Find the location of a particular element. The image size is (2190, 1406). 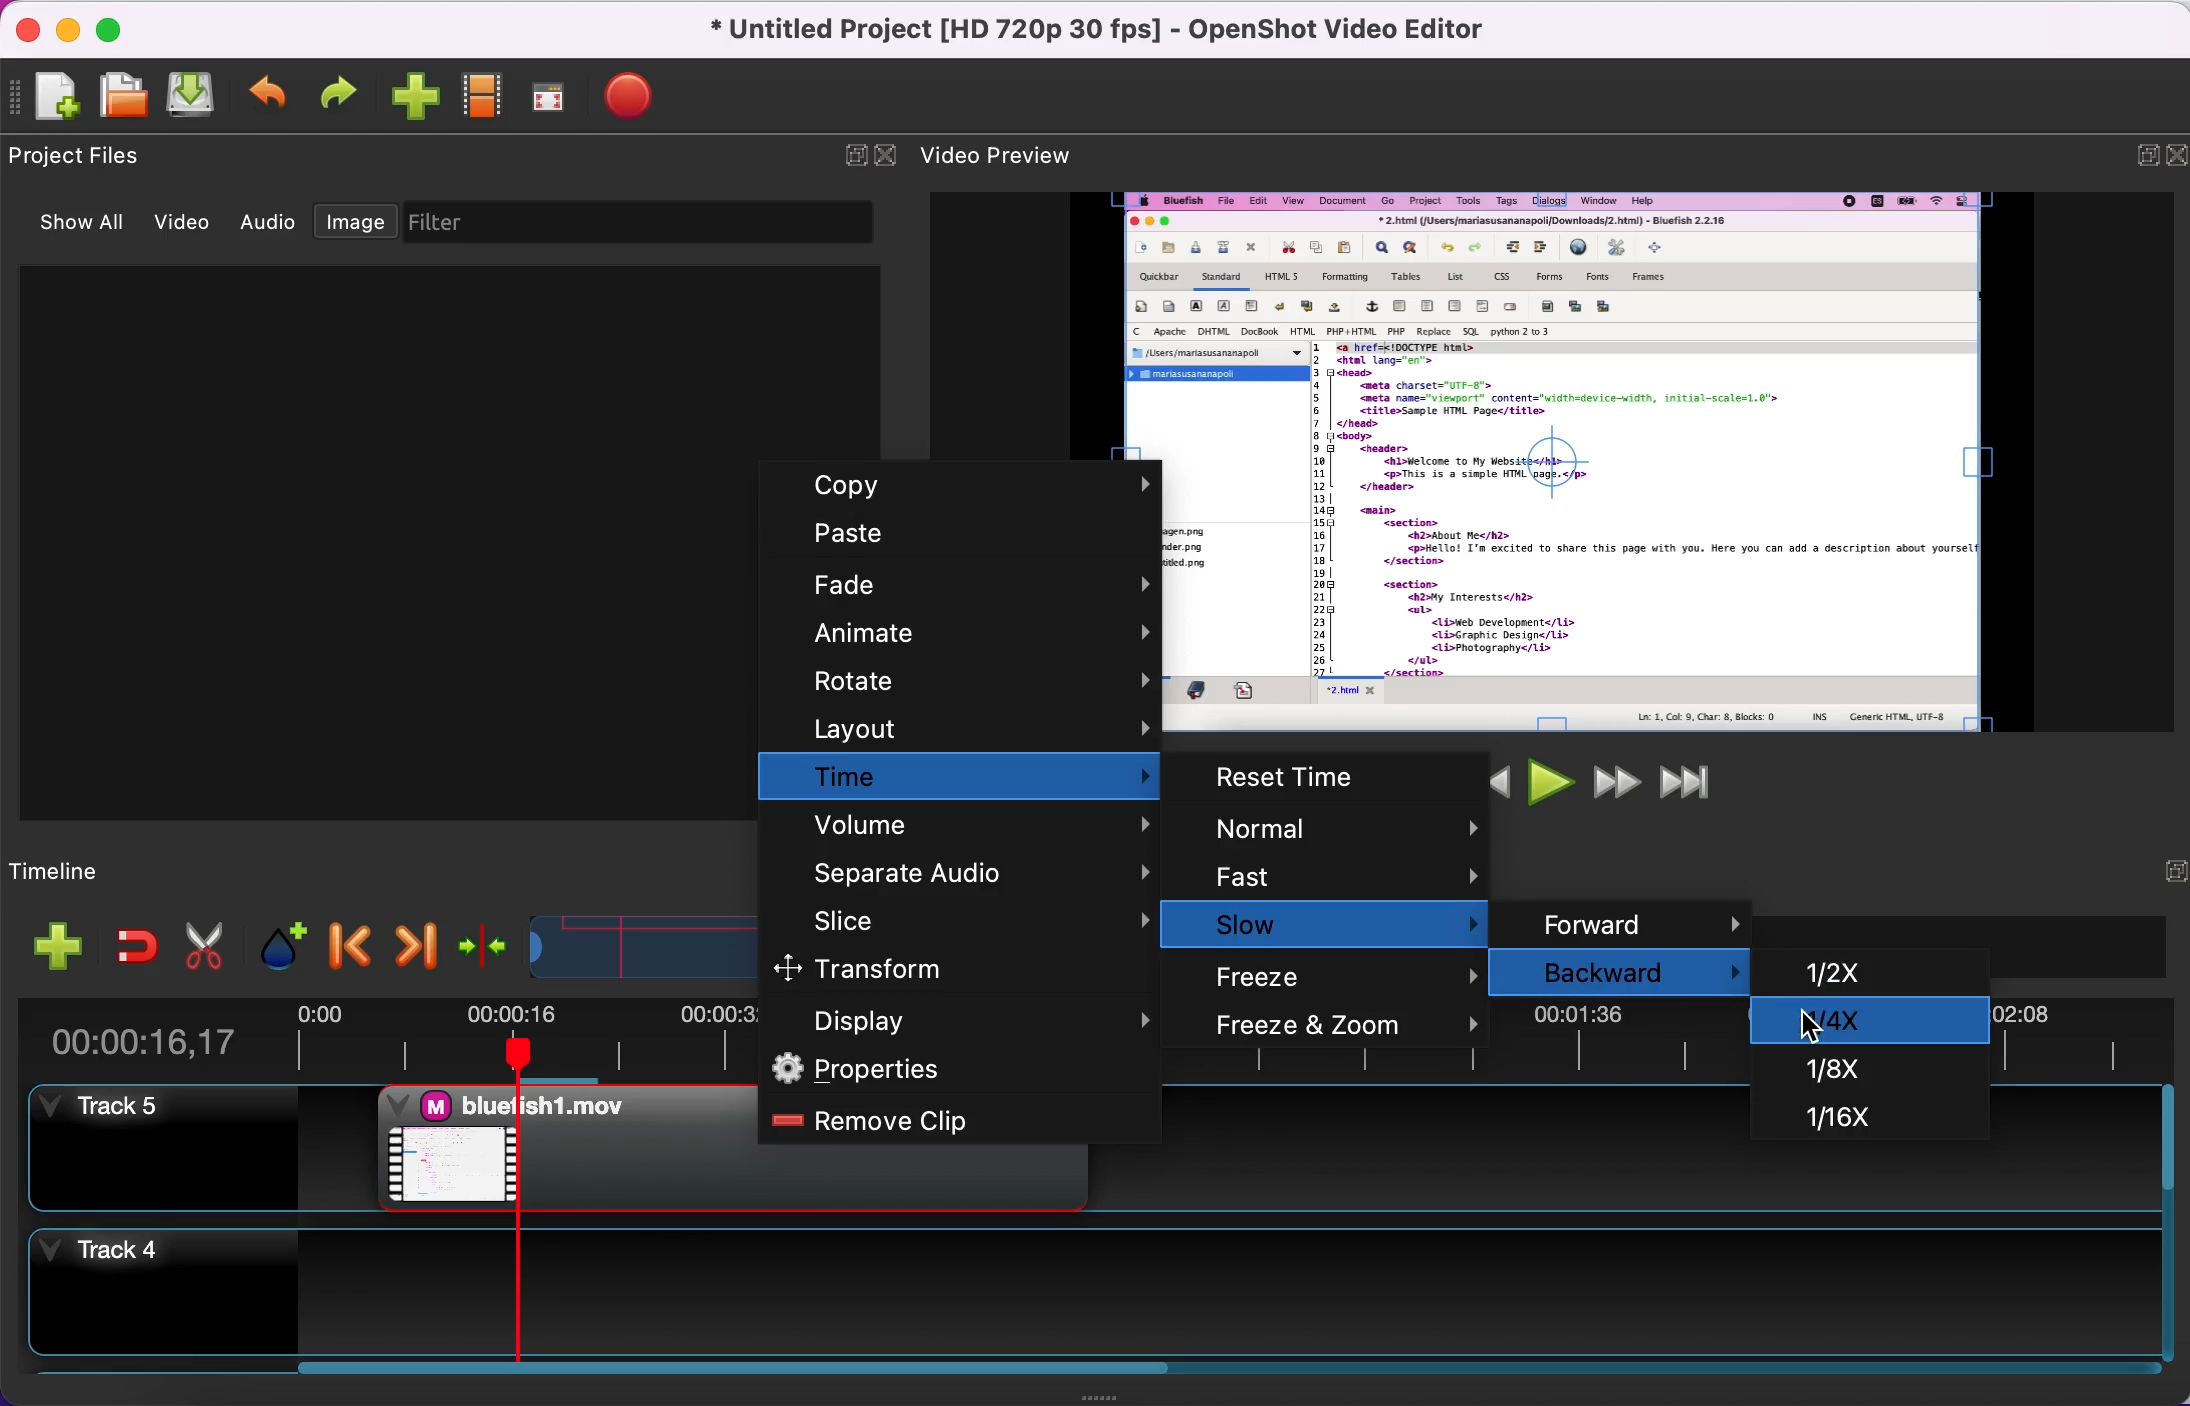

volume is located at coordinates (962, 824).